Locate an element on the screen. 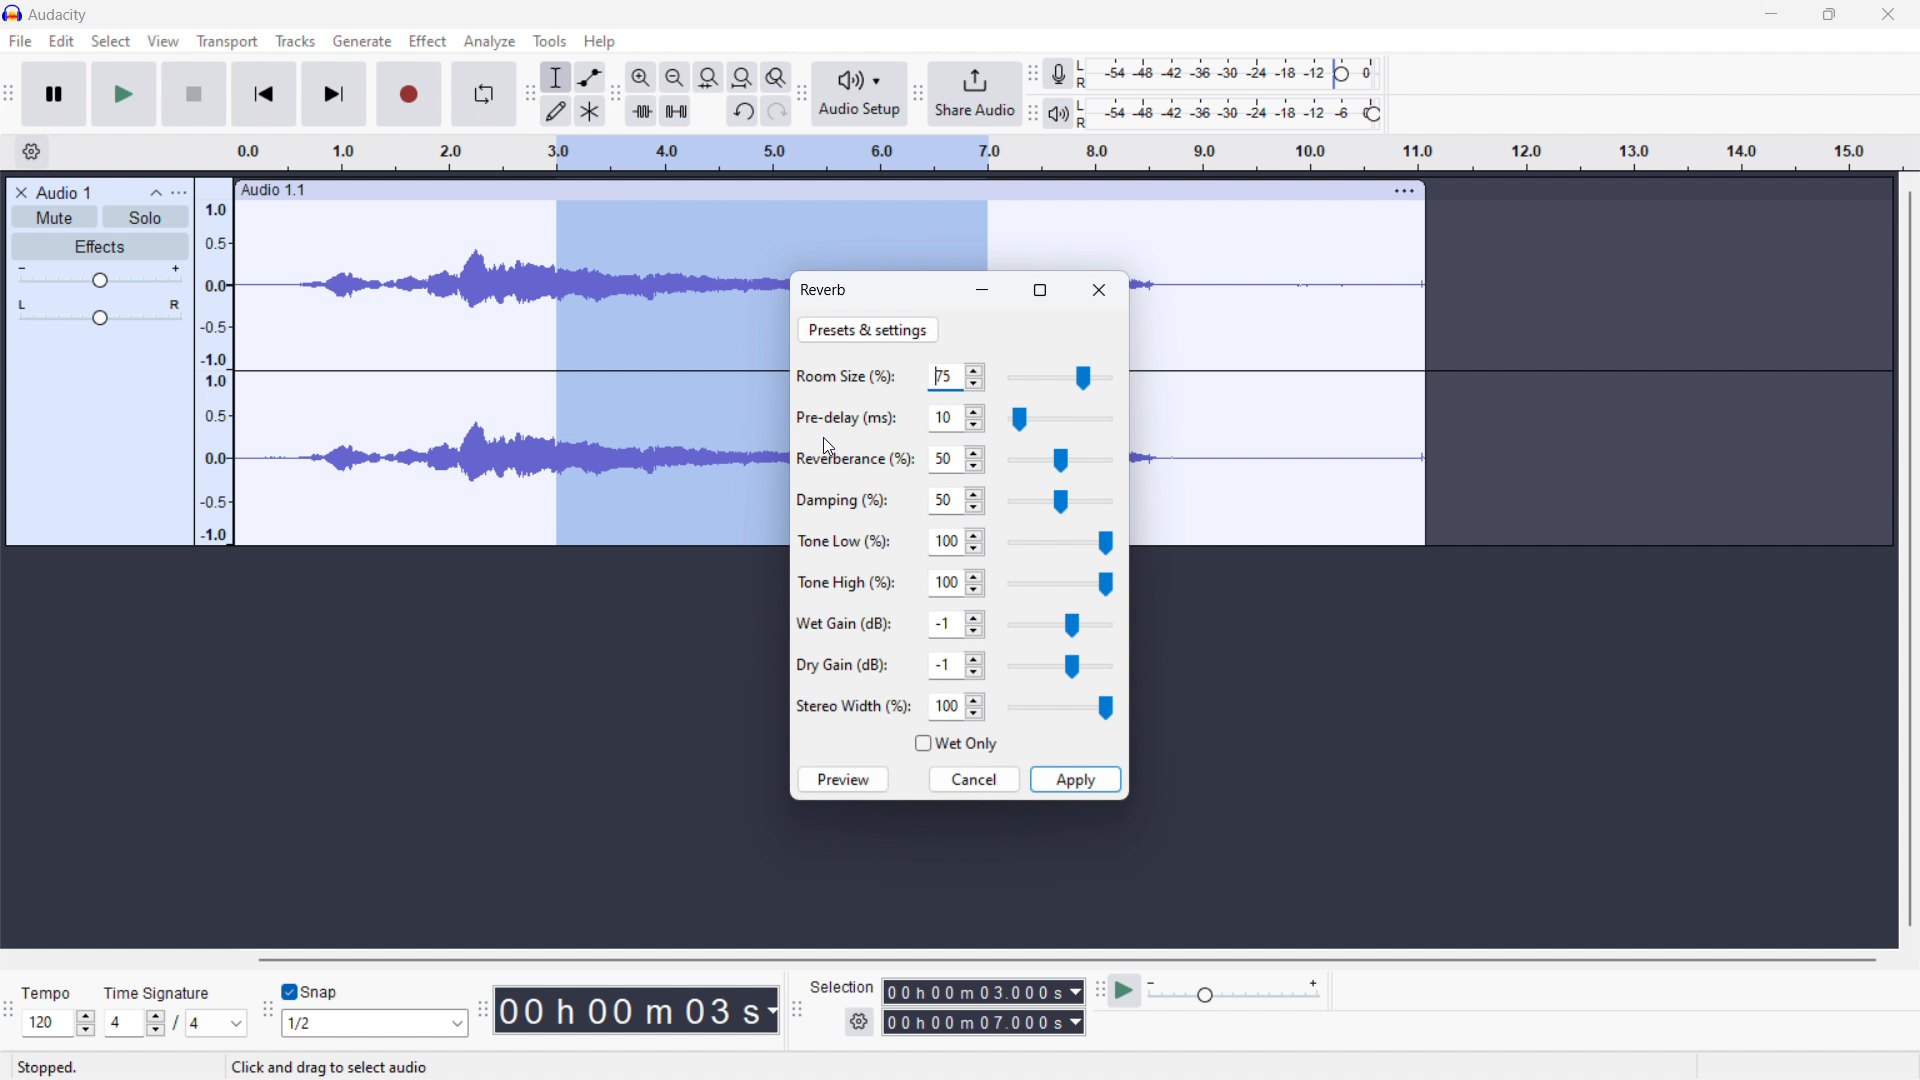 The width and height of the screenshot is (1920, 1080). preset & settings is located at coordinates (868, 329).